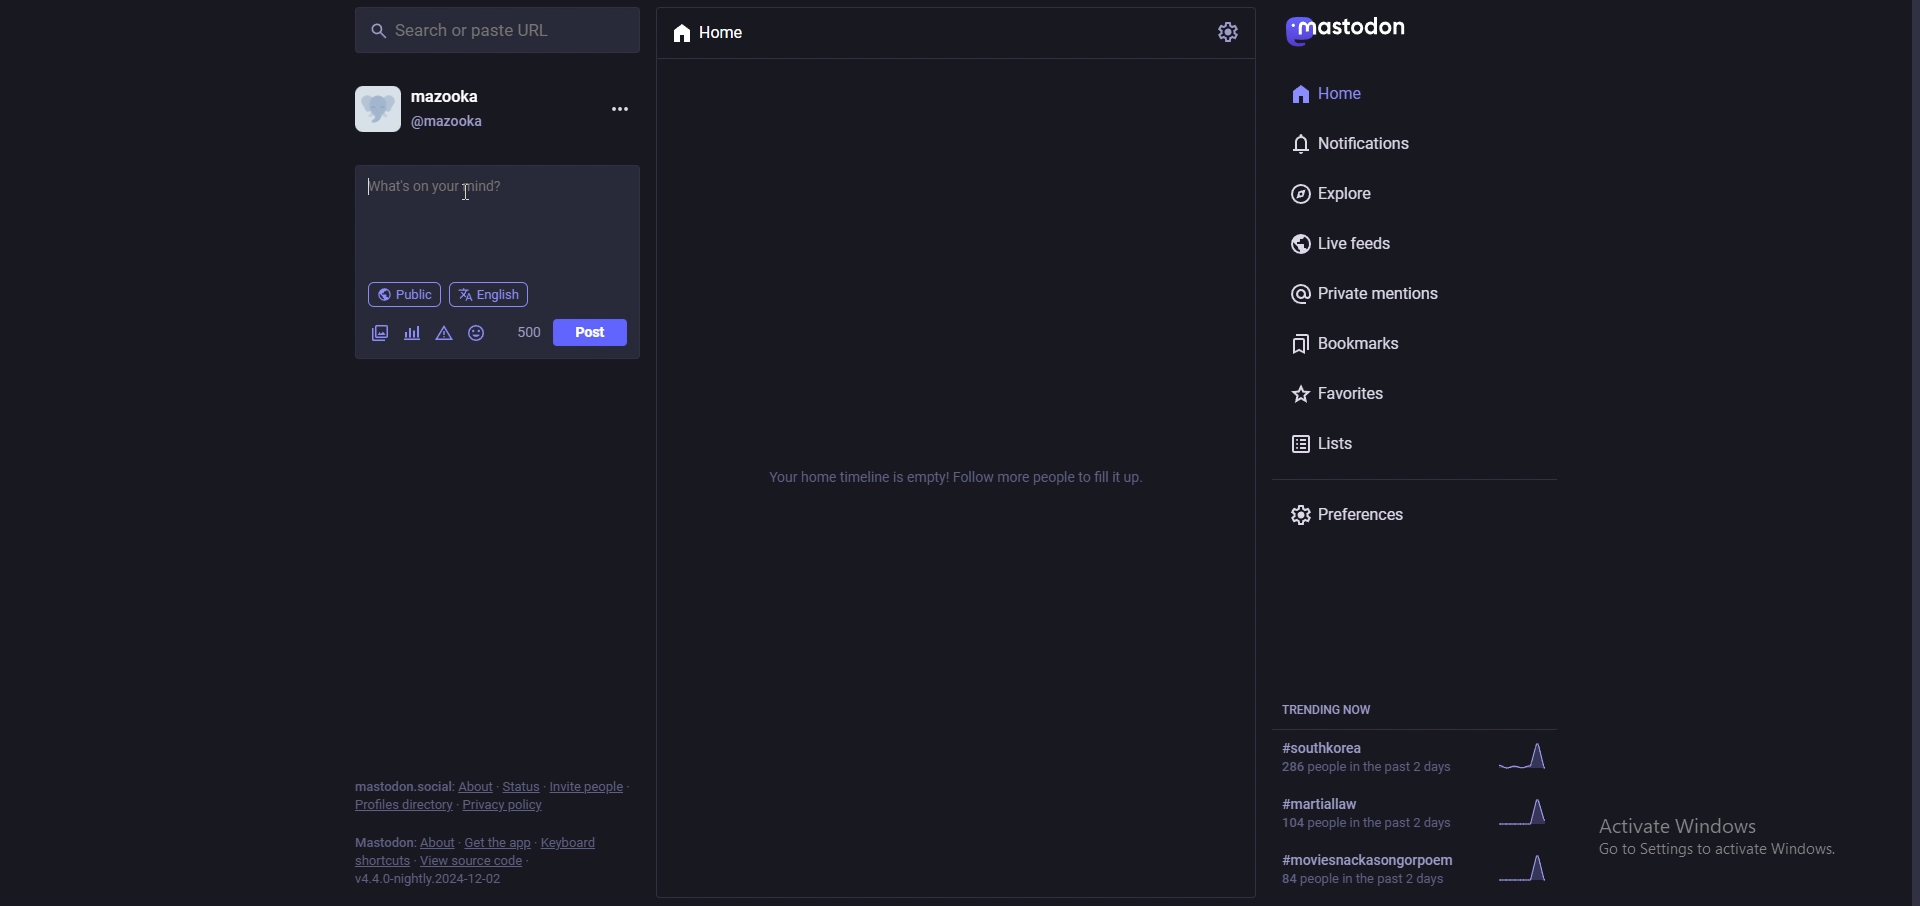  What do you see at coordinates (384, 843) in the screenshot?
I see `mastodon` at bounding box center [384, 843].